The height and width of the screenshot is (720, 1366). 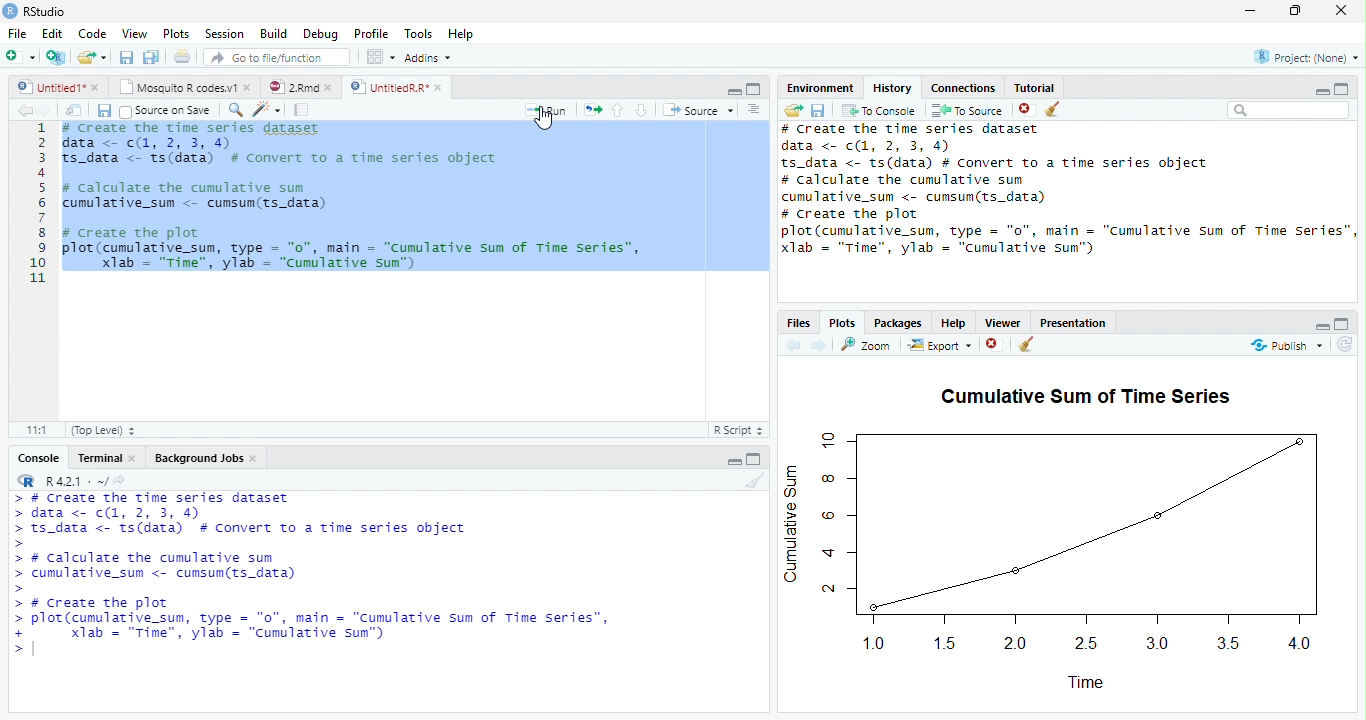 I want to click on Create the time series dataset > ts_data <- ts(data) # Convert to a time series object>> # calculate the cumulative sum> cunulative_sum <- cumsun(ts_data)>> # create the plot> plot(cumulative_sum, type = “0”, main = "Cumulative sum of Time Series”,+ X1ab = "Time", ylab = "Cunulative sum")>|, so click(x=296, y=586).